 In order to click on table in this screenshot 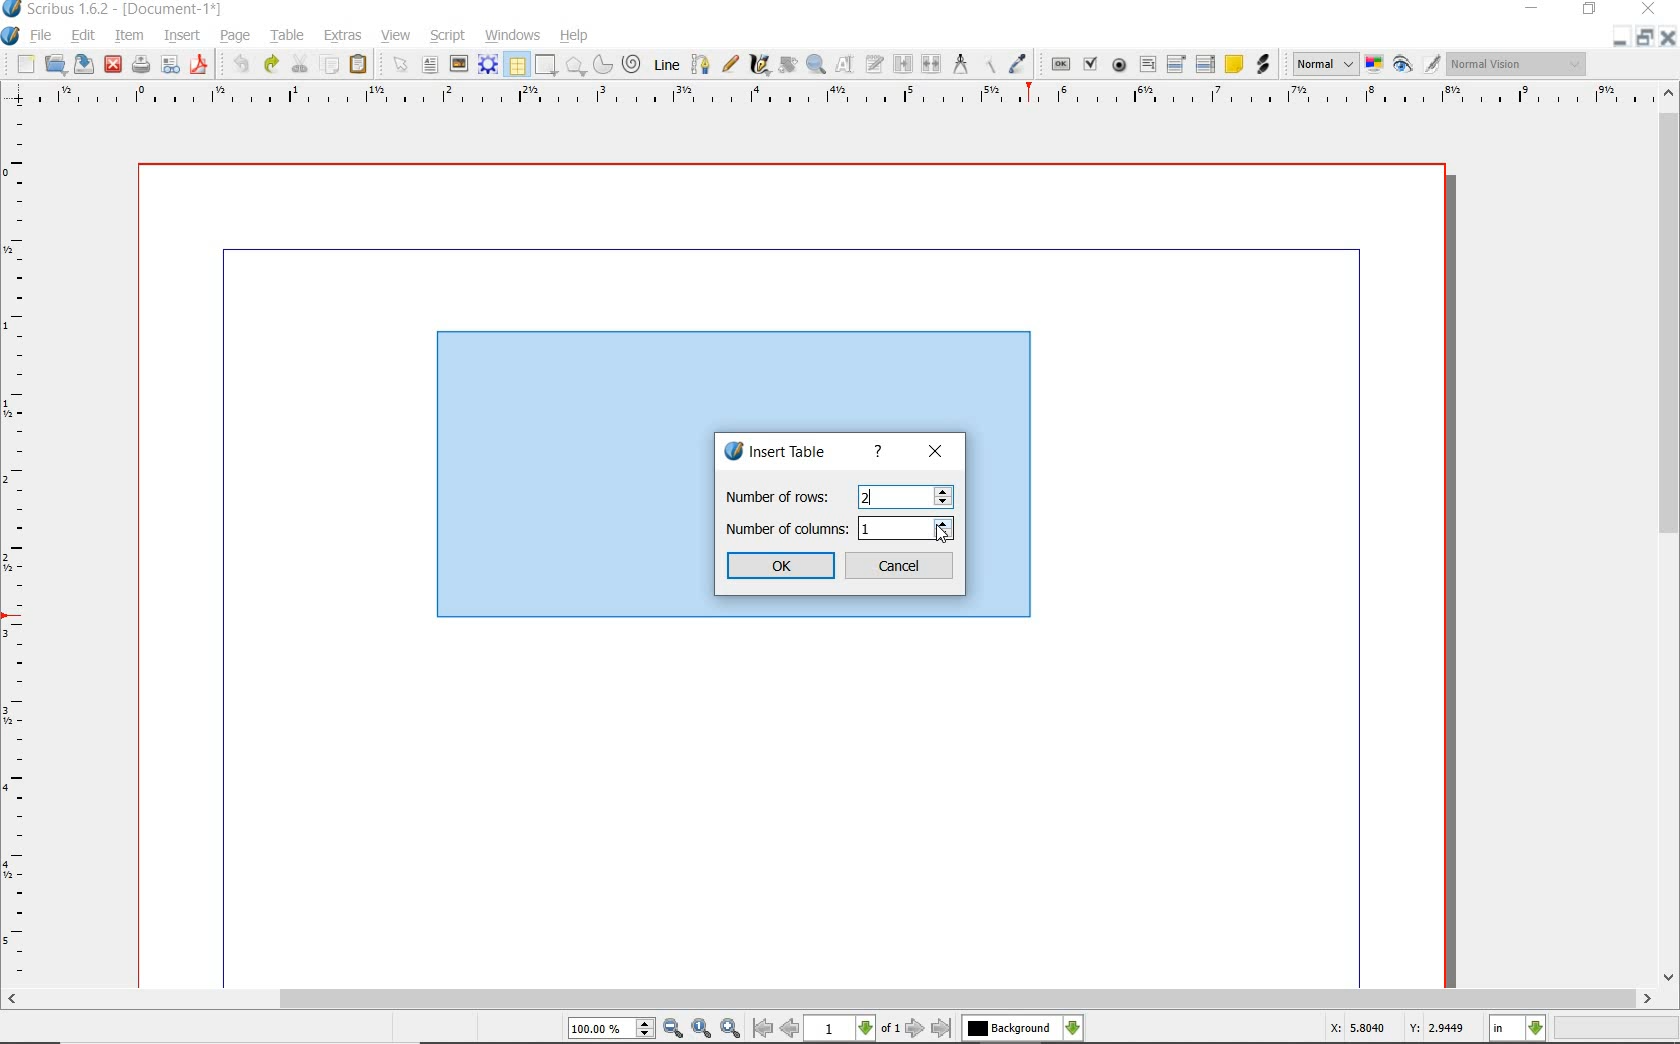, I will do `click(289, 37)`.